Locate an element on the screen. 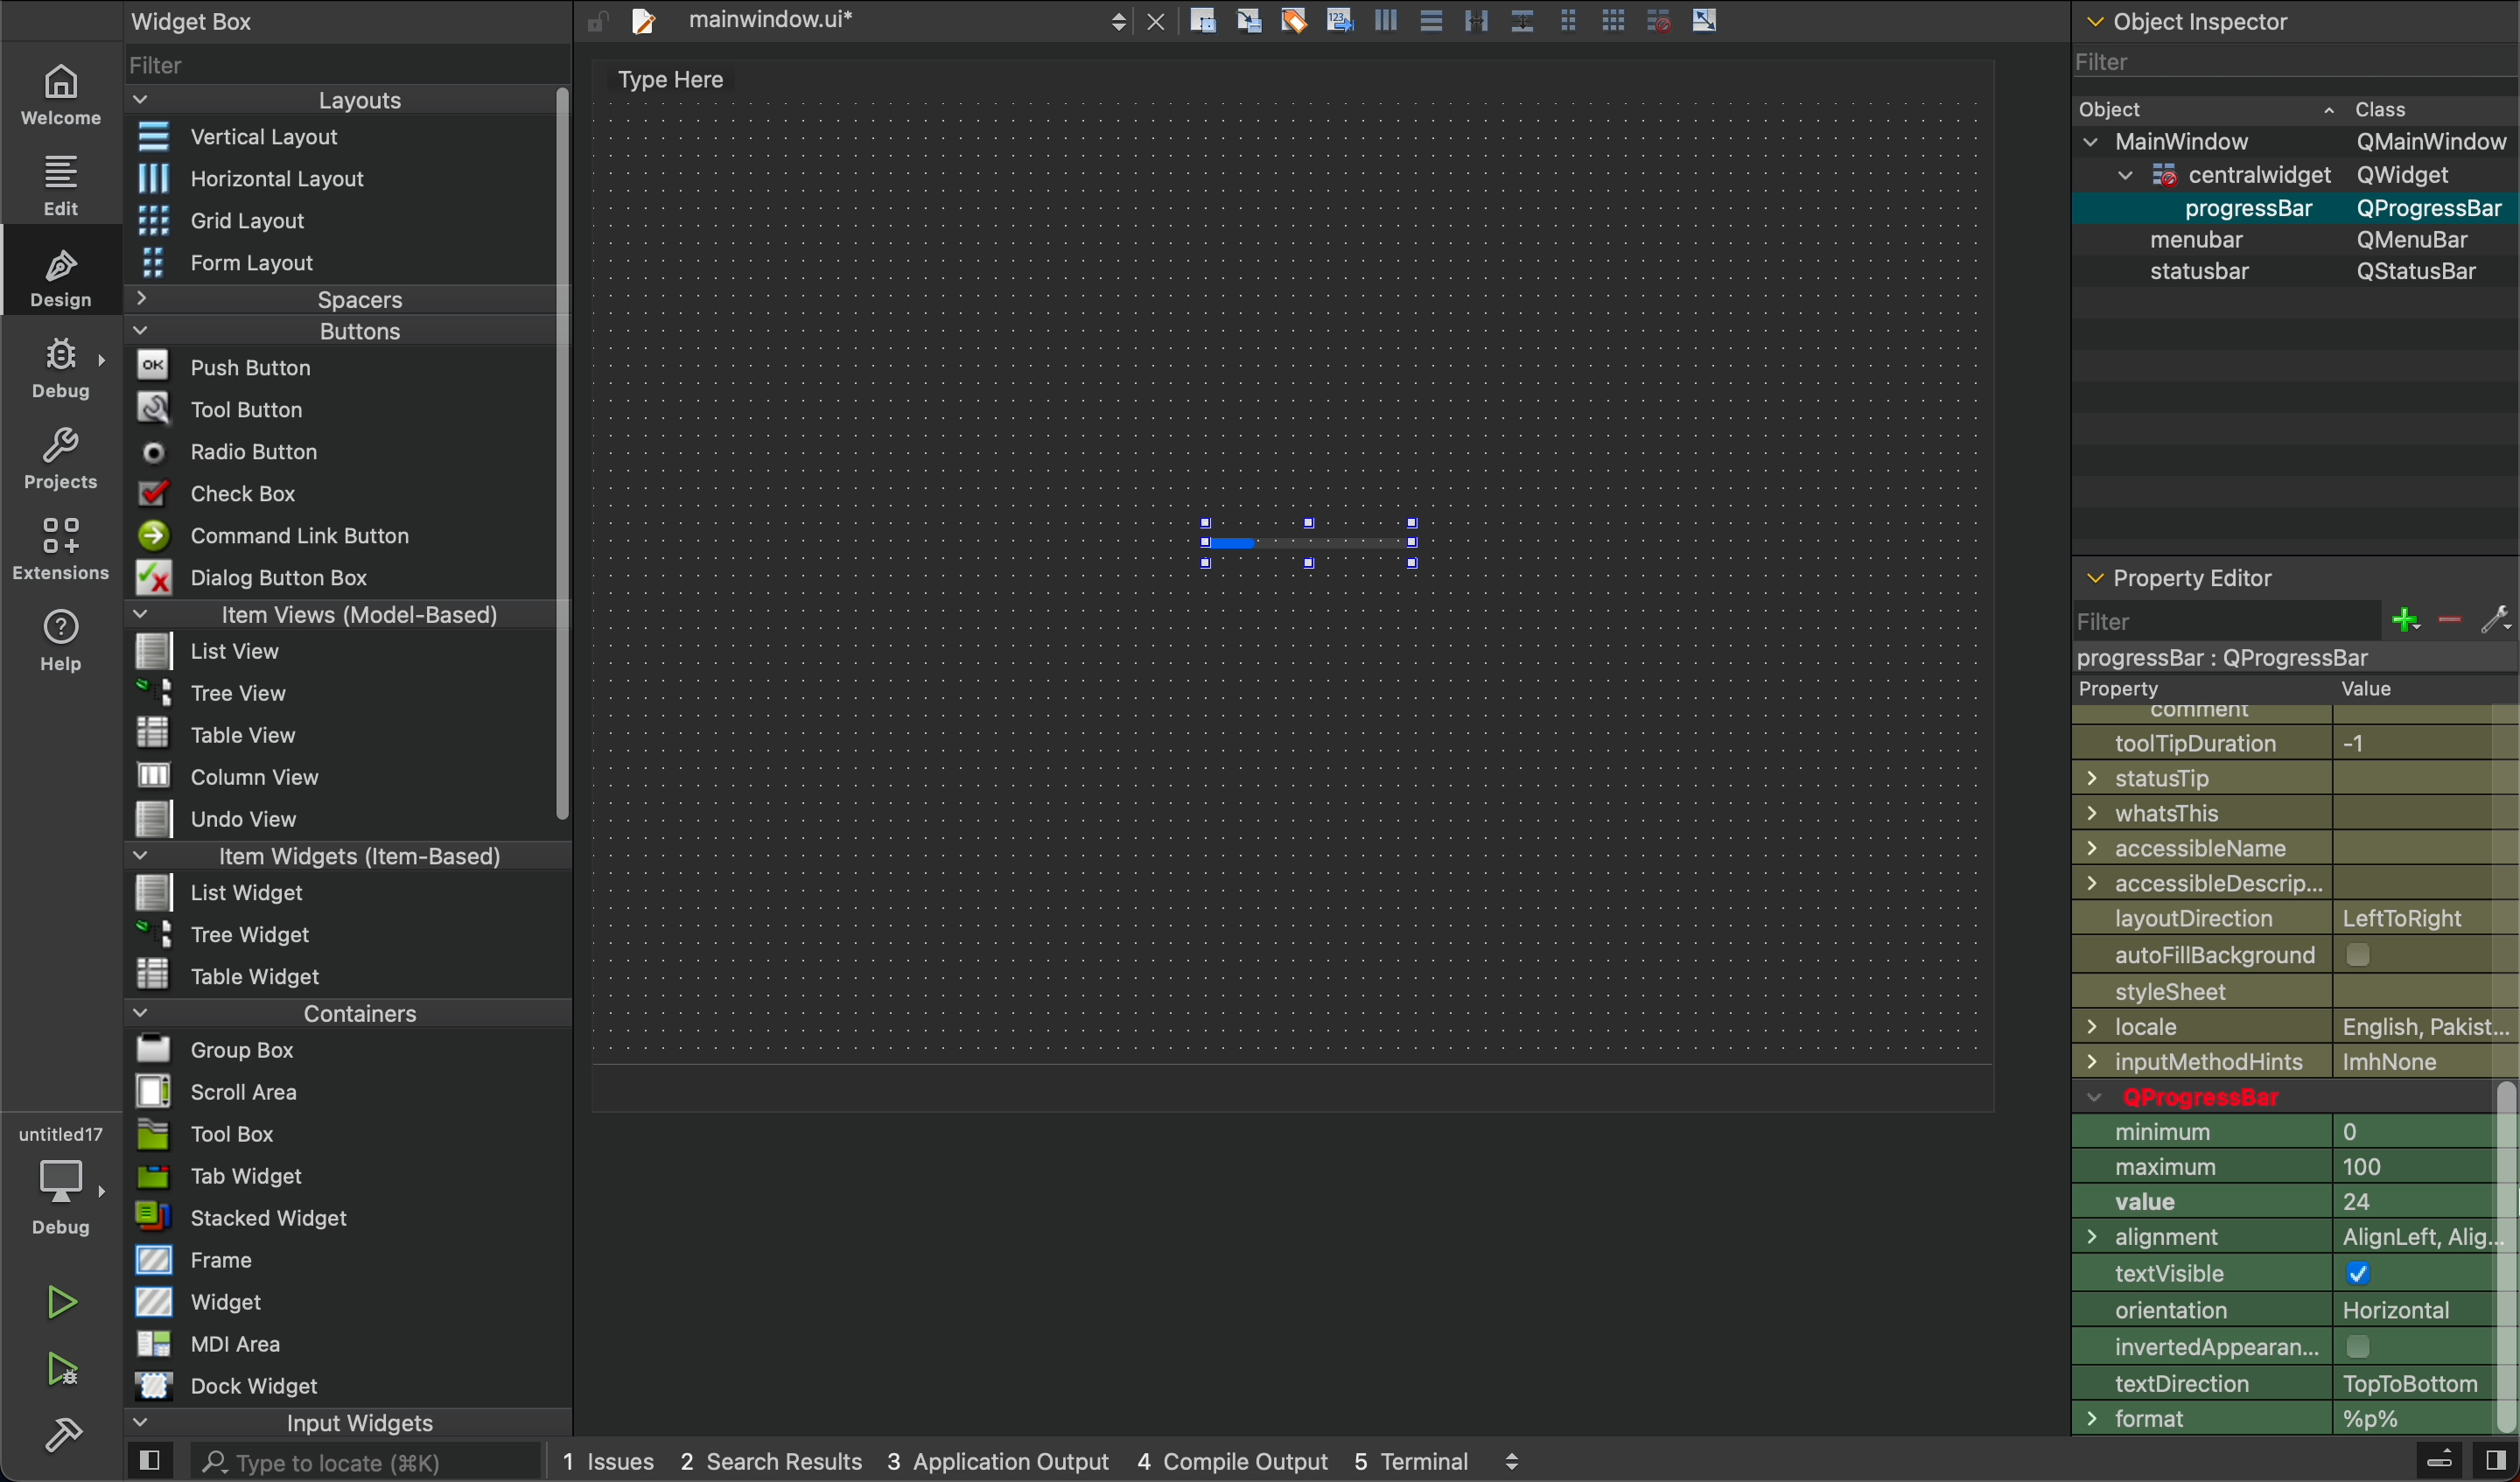 This screenshot has height=1482, width=2520. value is located at coordinates (2282, 1206).